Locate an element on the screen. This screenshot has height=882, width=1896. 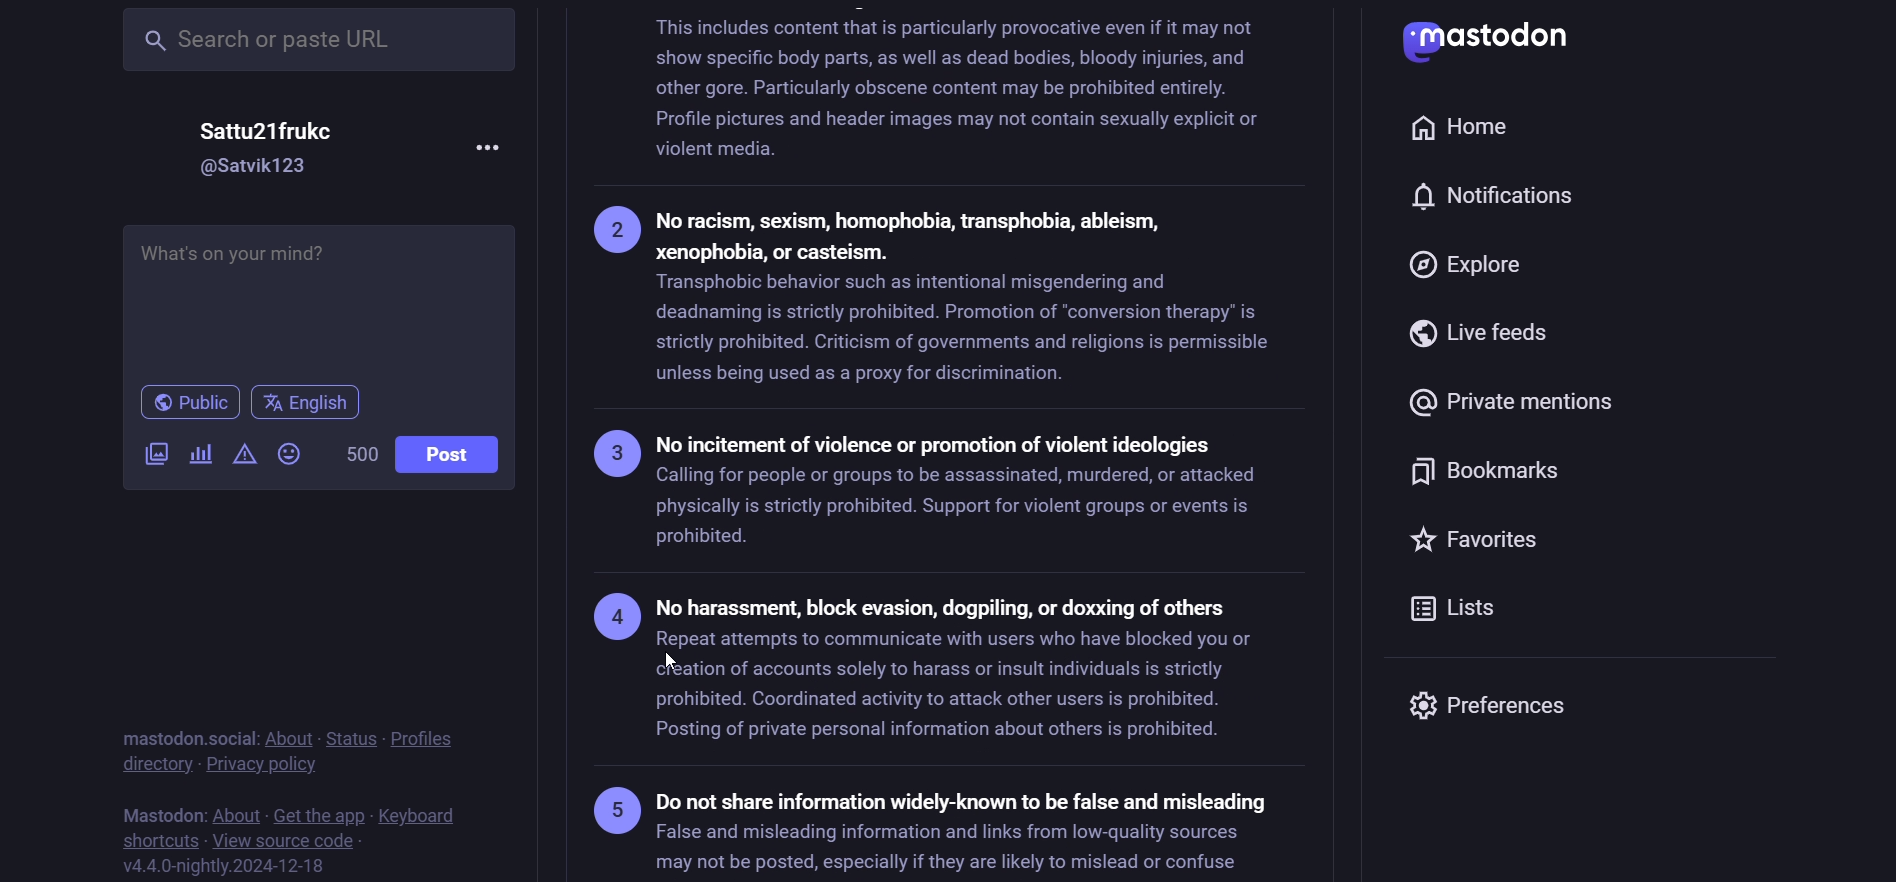
view source code is located at coordinates (283, 840).